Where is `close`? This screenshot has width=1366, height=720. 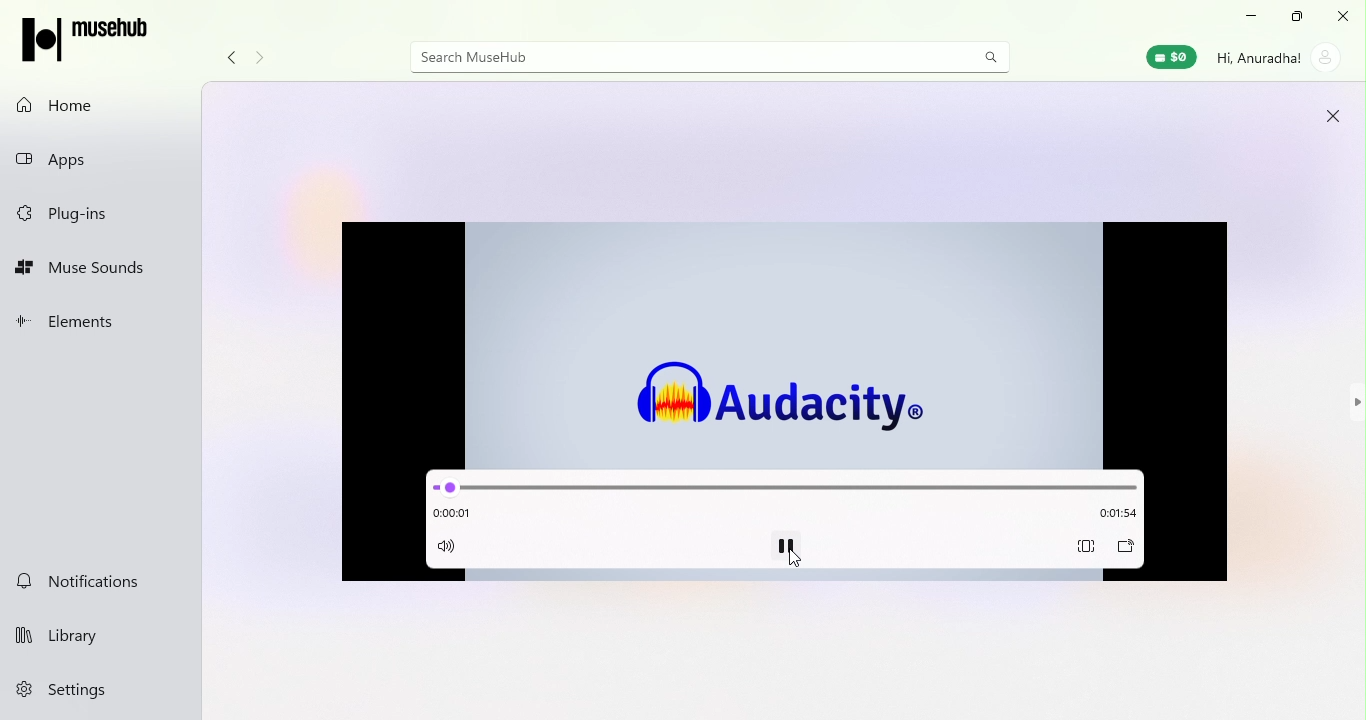 close is located at coordinates (1328, 114).